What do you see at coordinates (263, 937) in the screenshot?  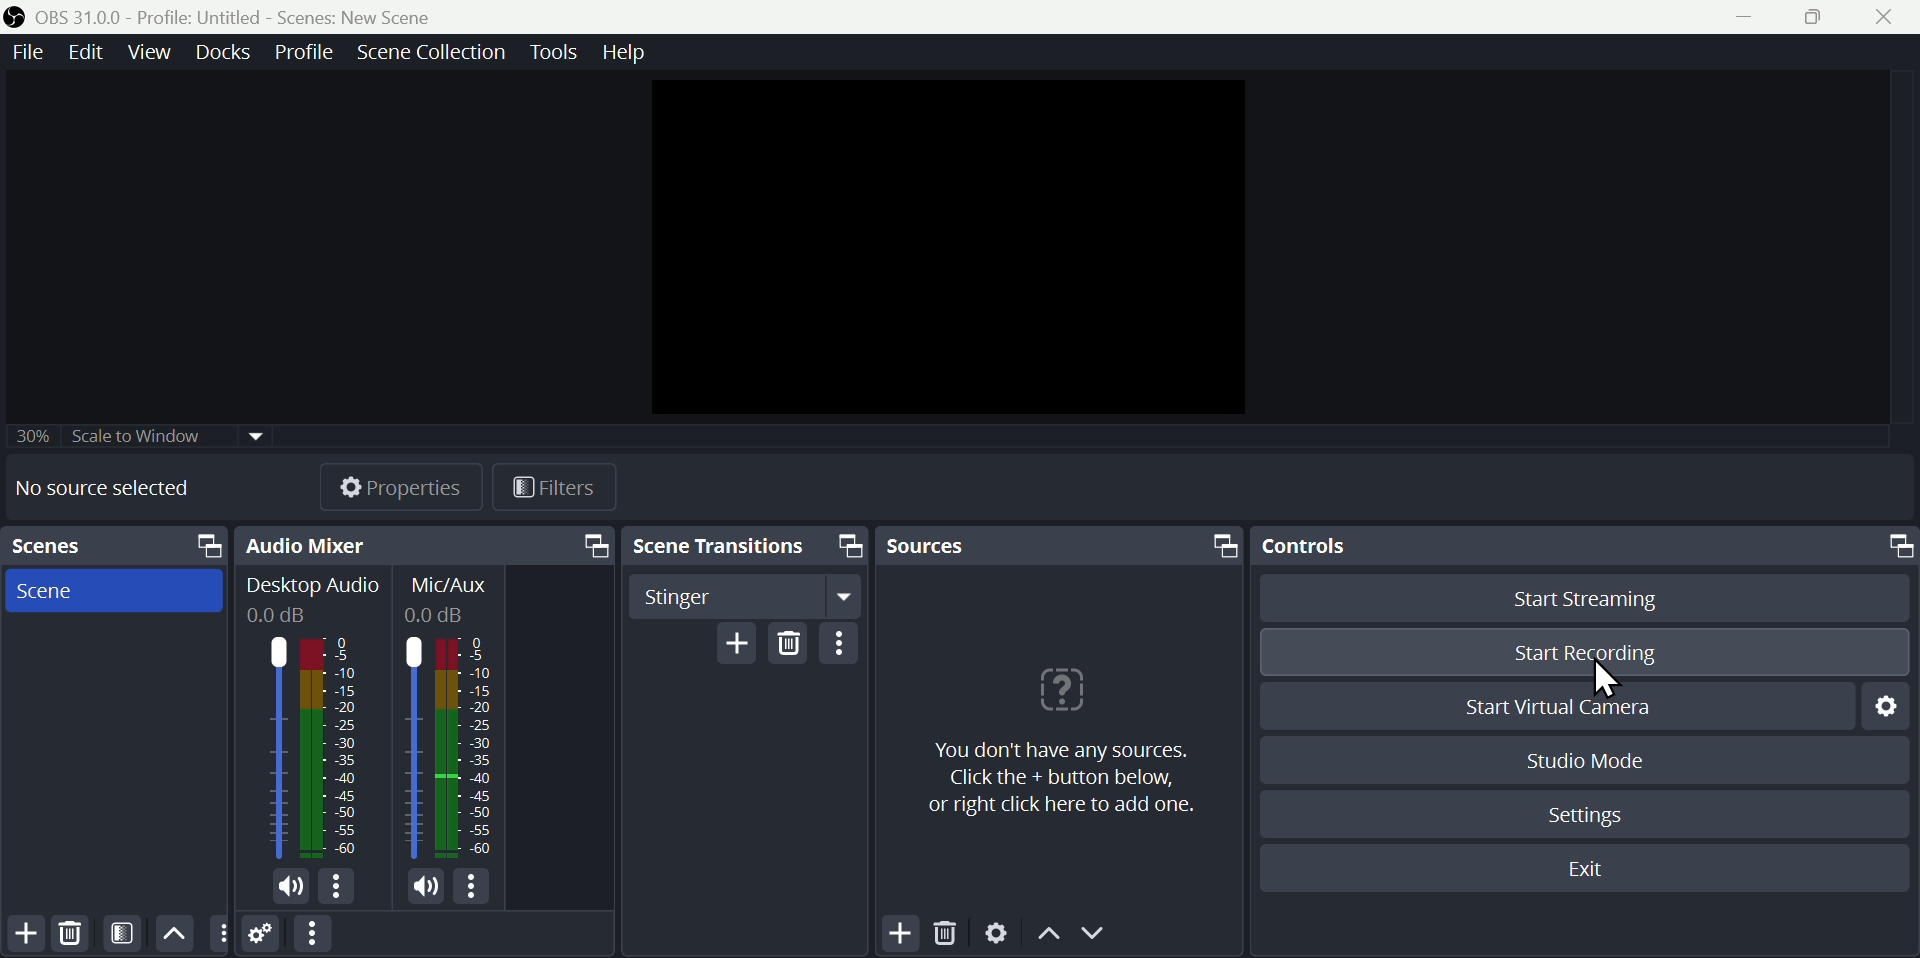 I see `Settings` at bounding box center [263, 937].